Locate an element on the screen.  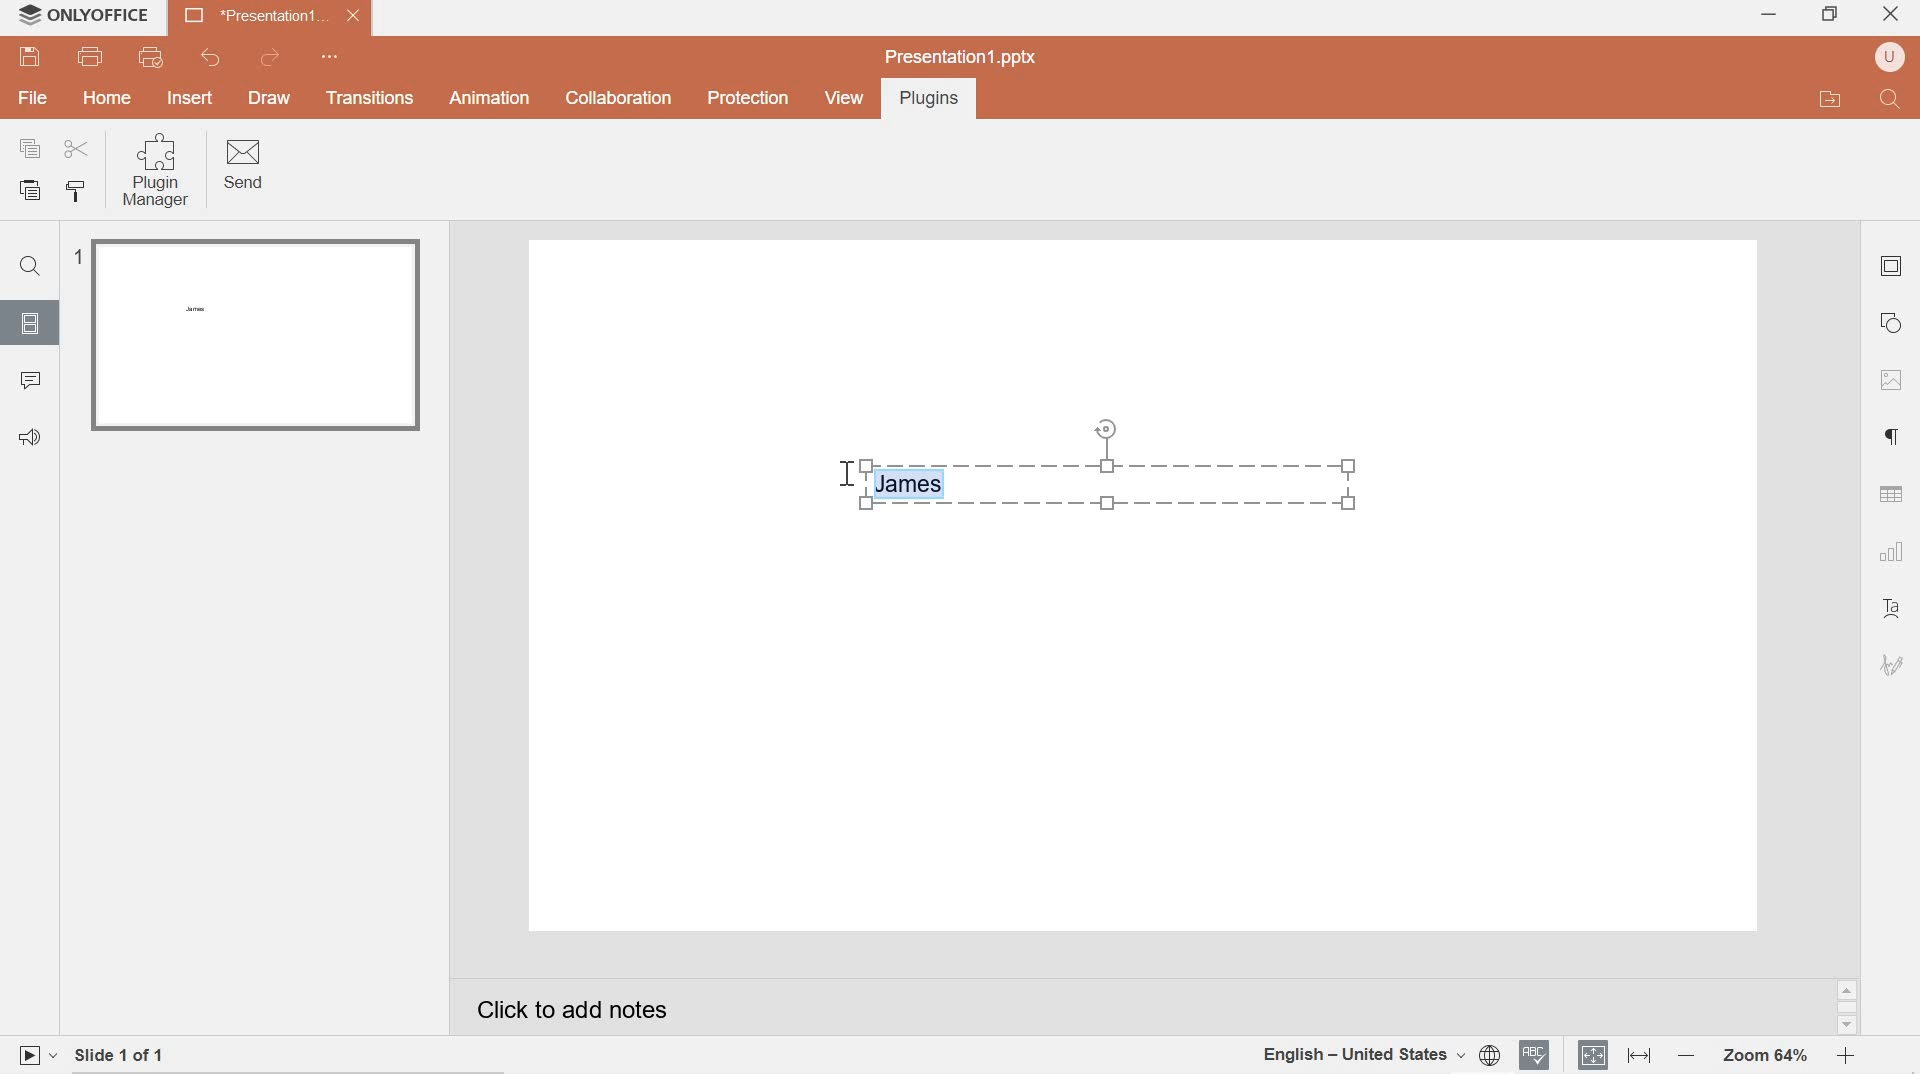
Find is located at coordinates (34, 268).